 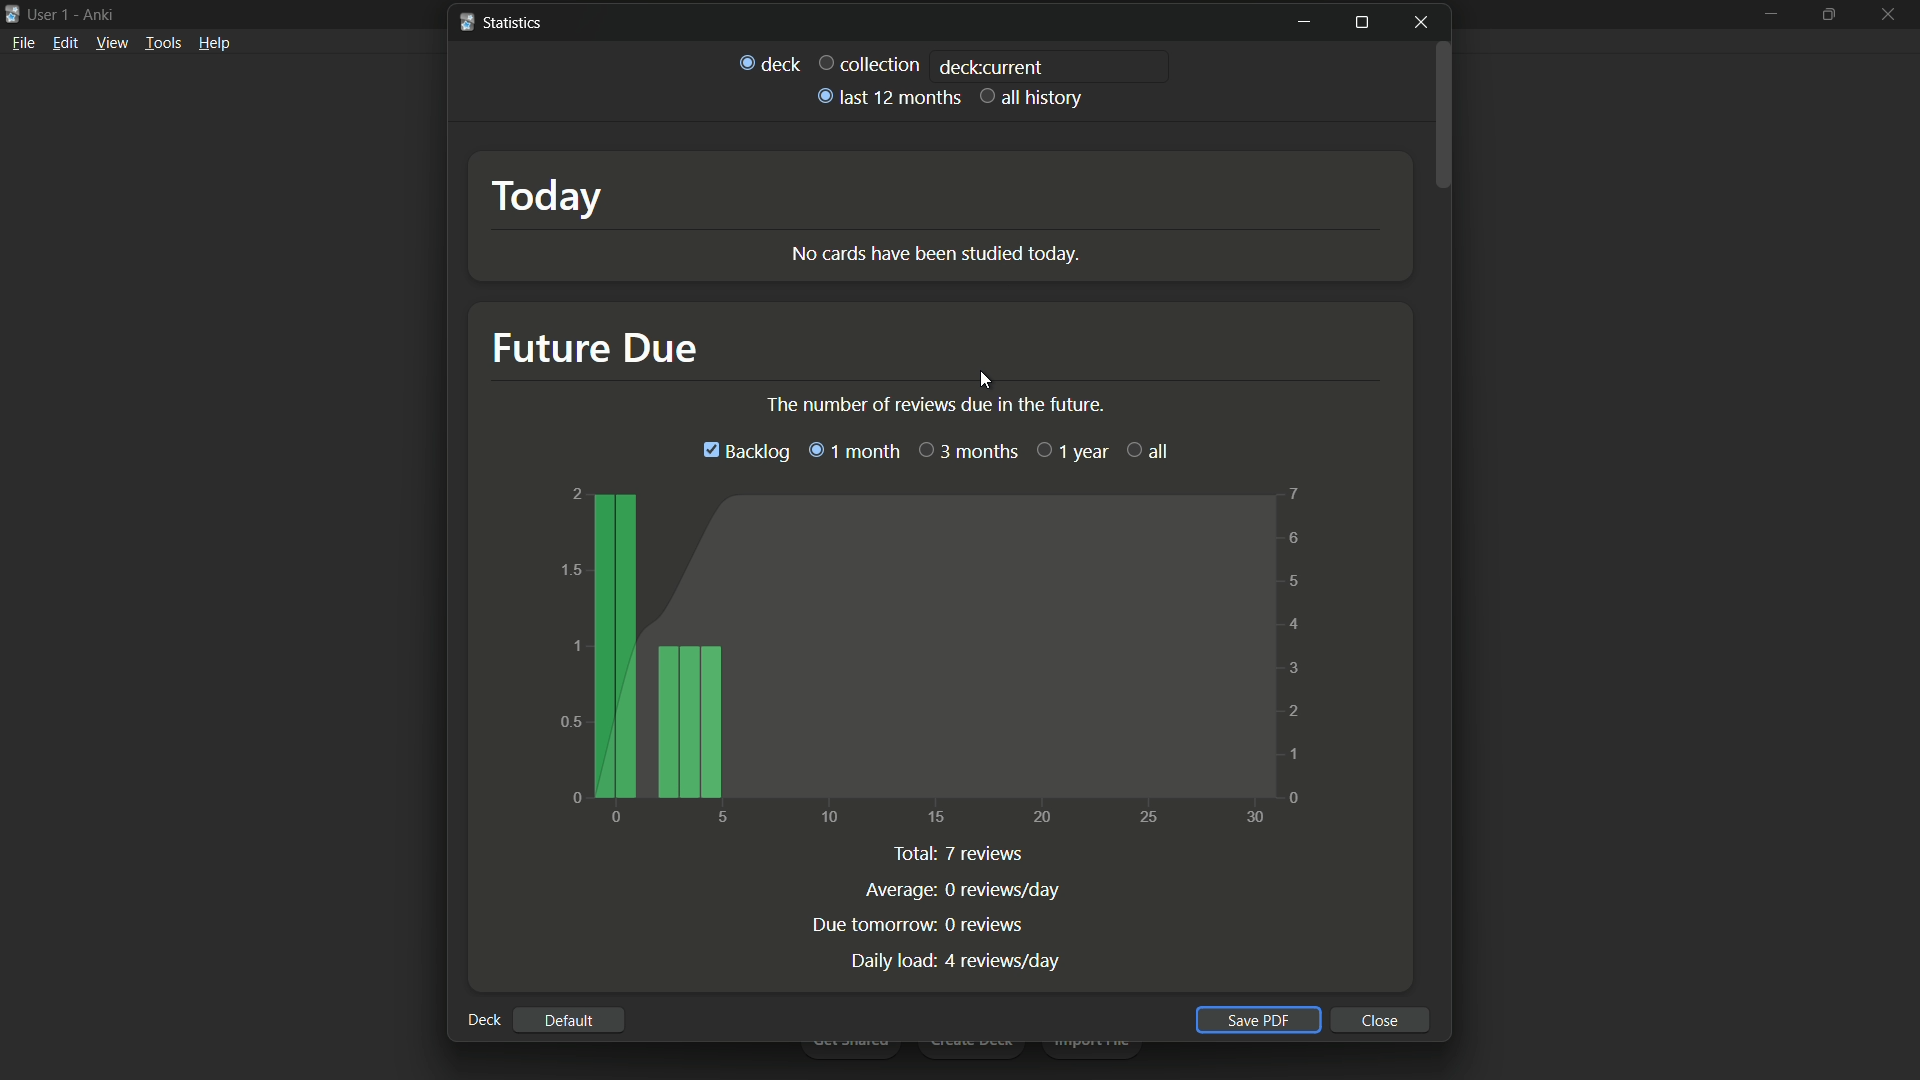 What do you see at coordinates (566, 1021) in the screenshot?
I see `default` at bounding box center [566, 1021].